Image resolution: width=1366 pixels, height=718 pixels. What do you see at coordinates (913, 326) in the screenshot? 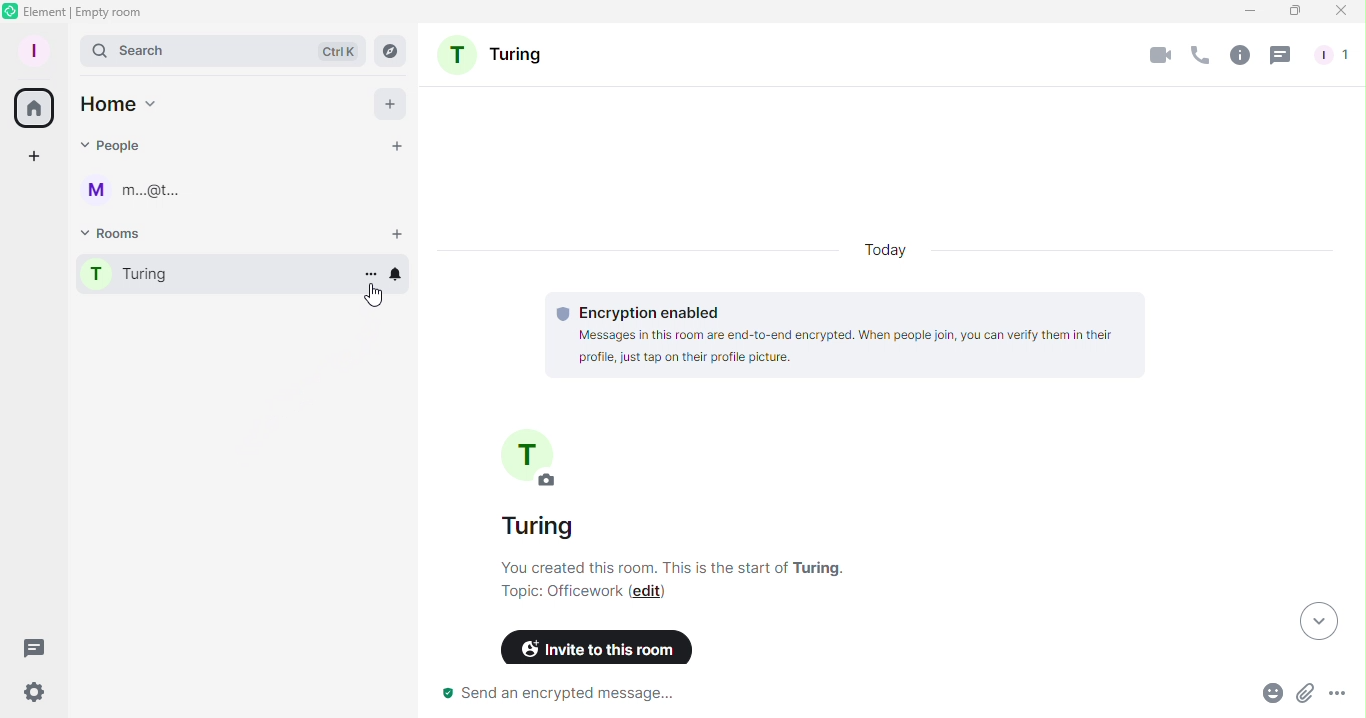
I see `Encryption enabled` at bounding box center [913, 326].